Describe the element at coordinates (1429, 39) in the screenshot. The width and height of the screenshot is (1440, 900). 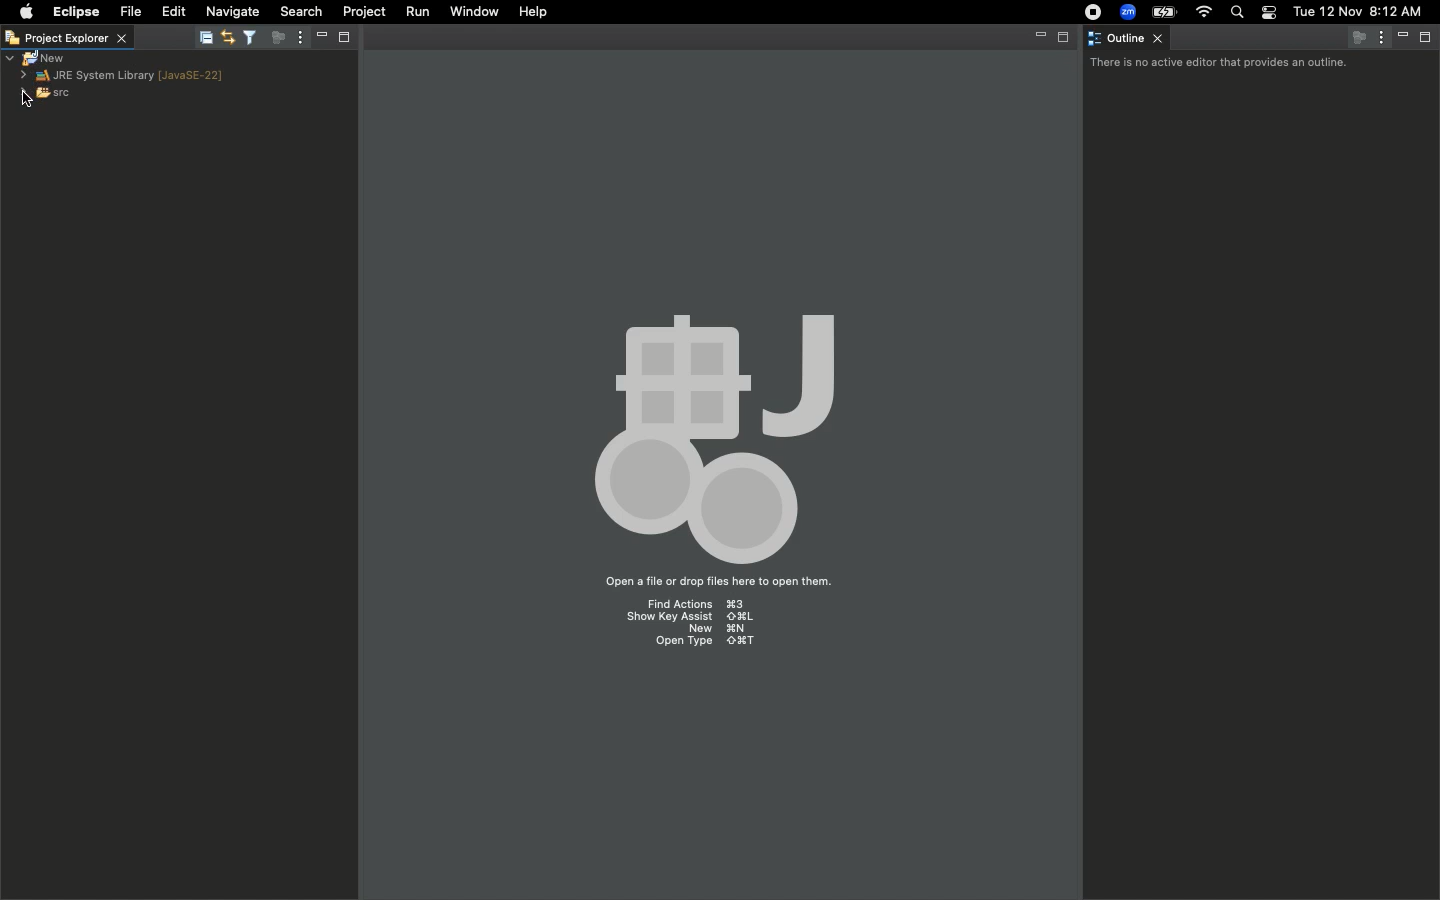
I see `Maximize` at that location.